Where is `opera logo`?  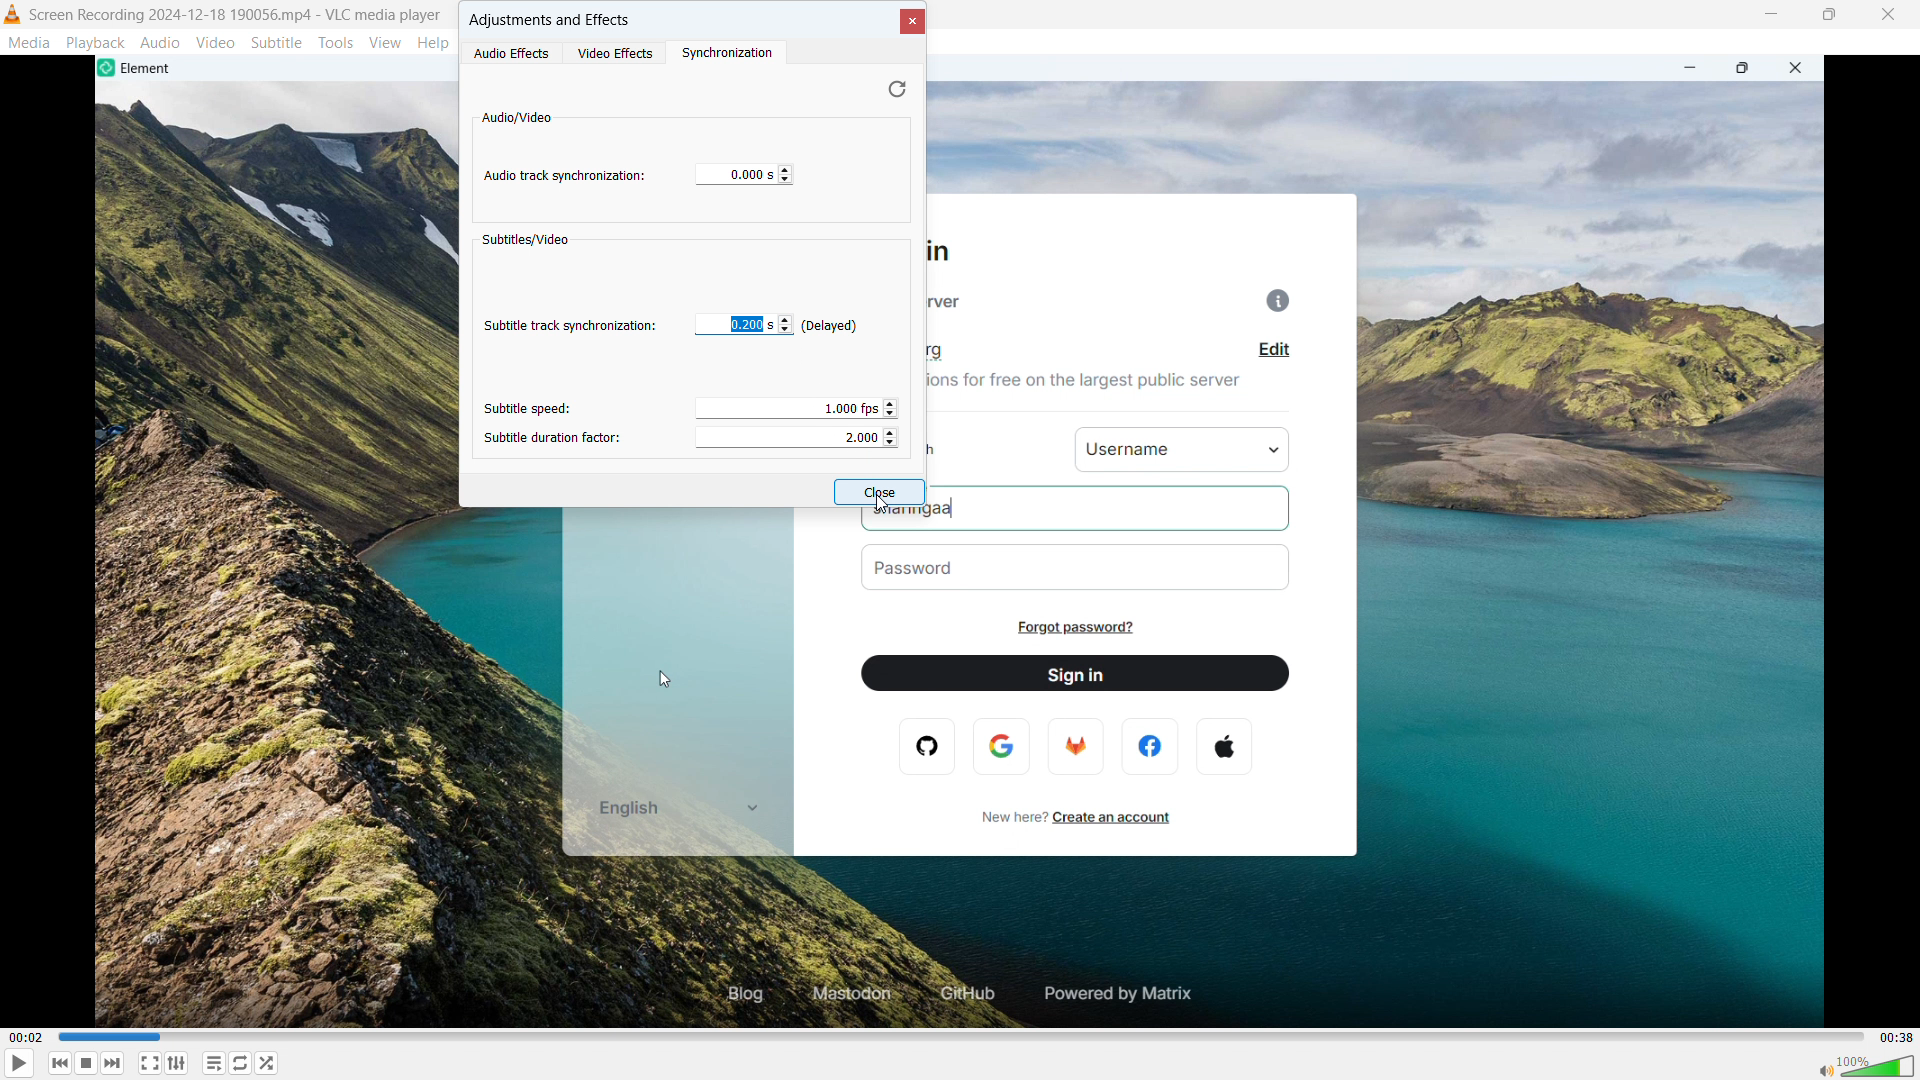 opera logo is located at coordinates (928, 745).